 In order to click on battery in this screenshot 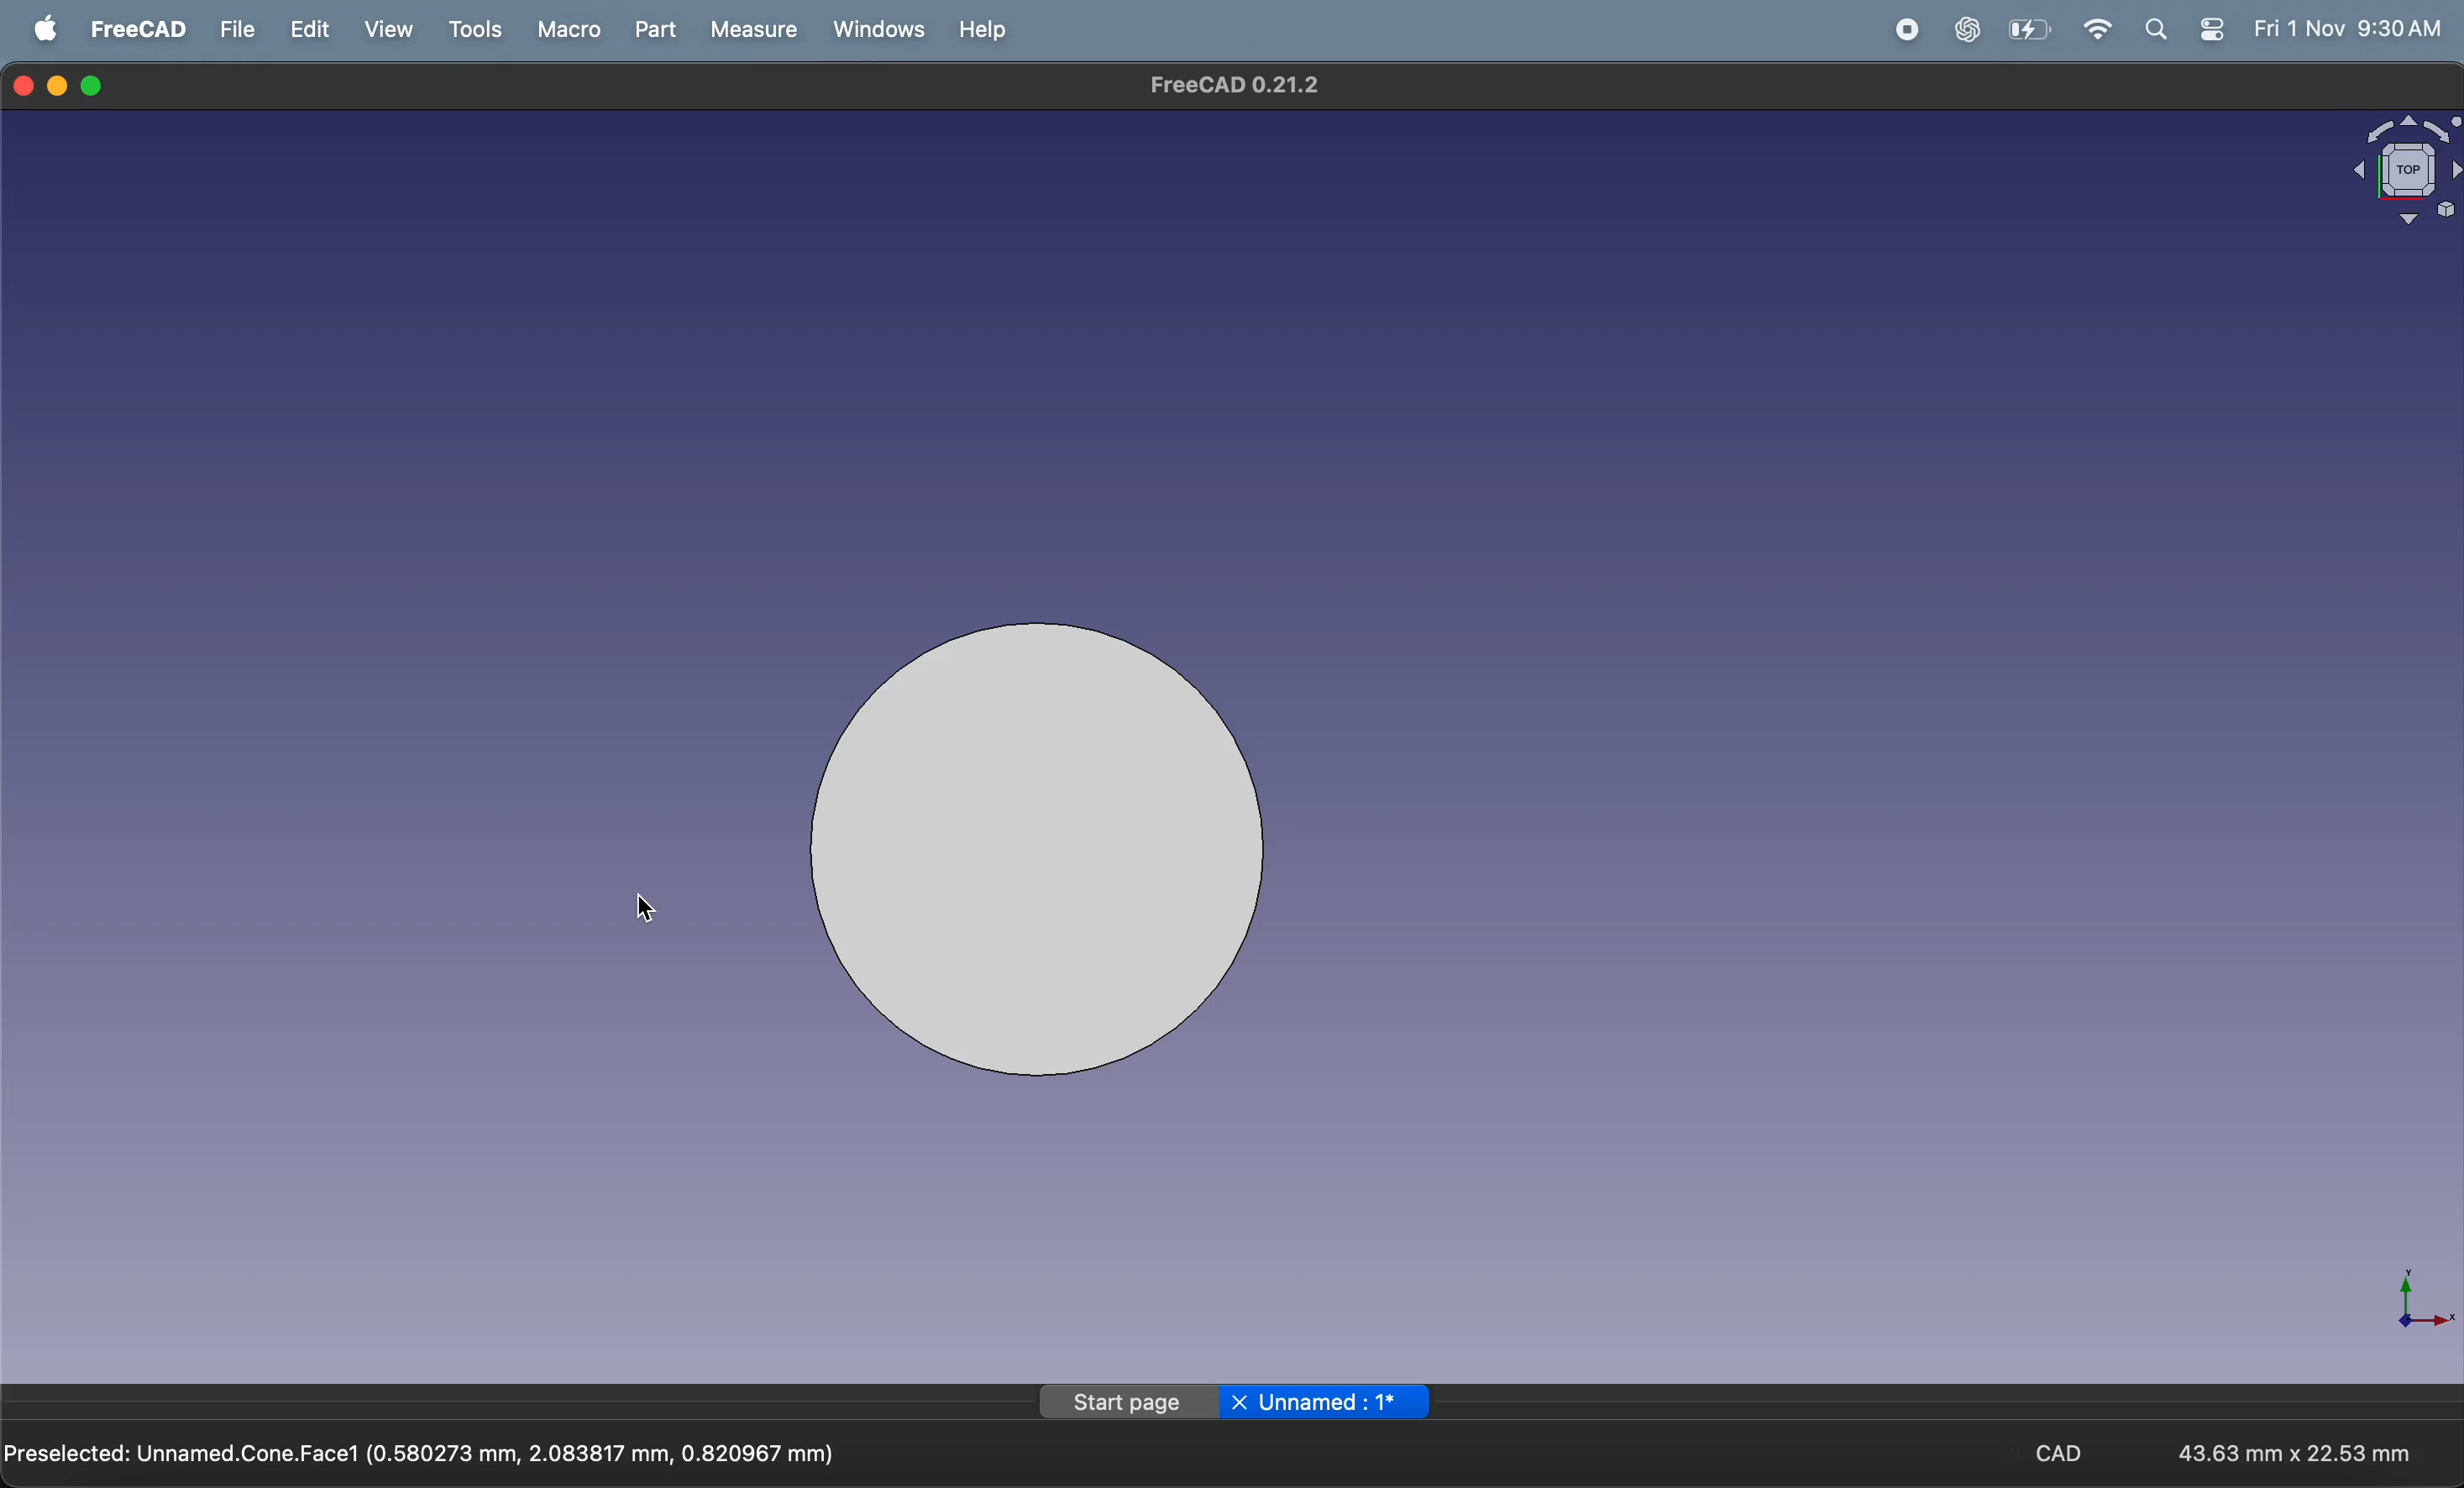, I will do `click(2029, 29)`.